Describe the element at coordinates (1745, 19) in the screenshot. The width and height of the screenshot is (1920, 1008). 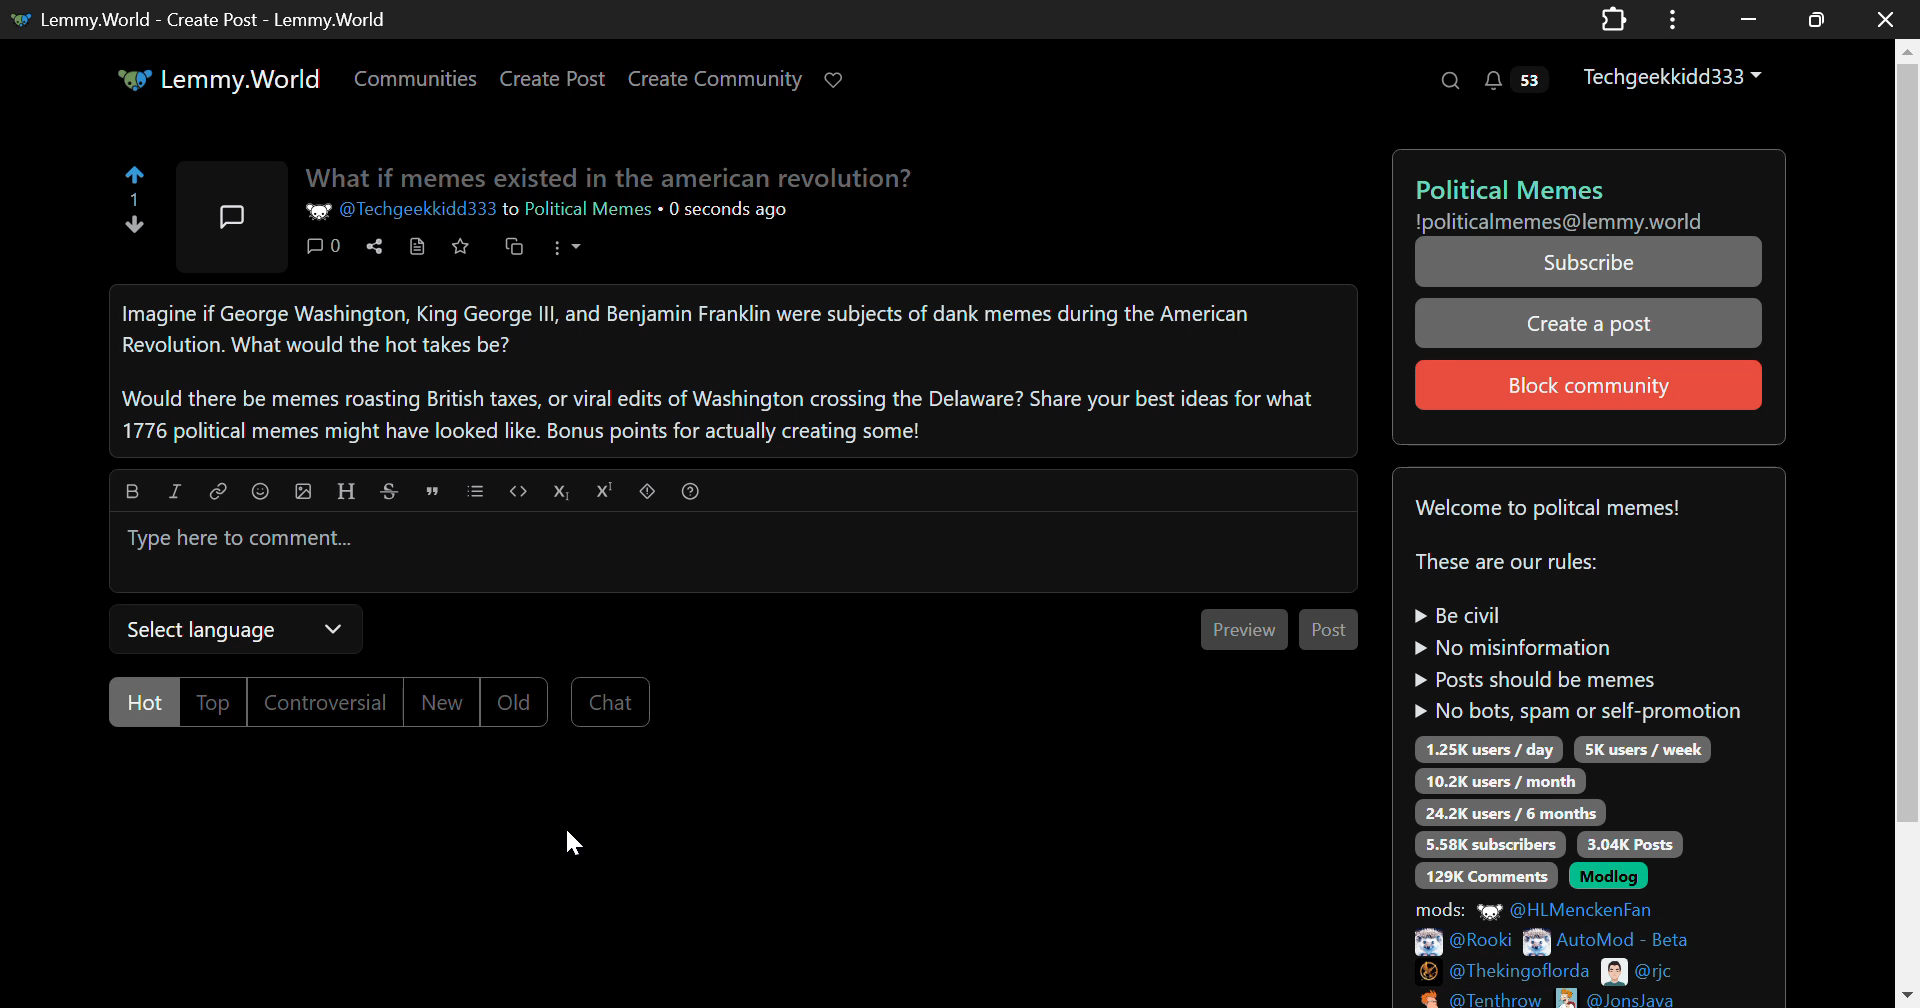
I see `Restore Down` at that location.